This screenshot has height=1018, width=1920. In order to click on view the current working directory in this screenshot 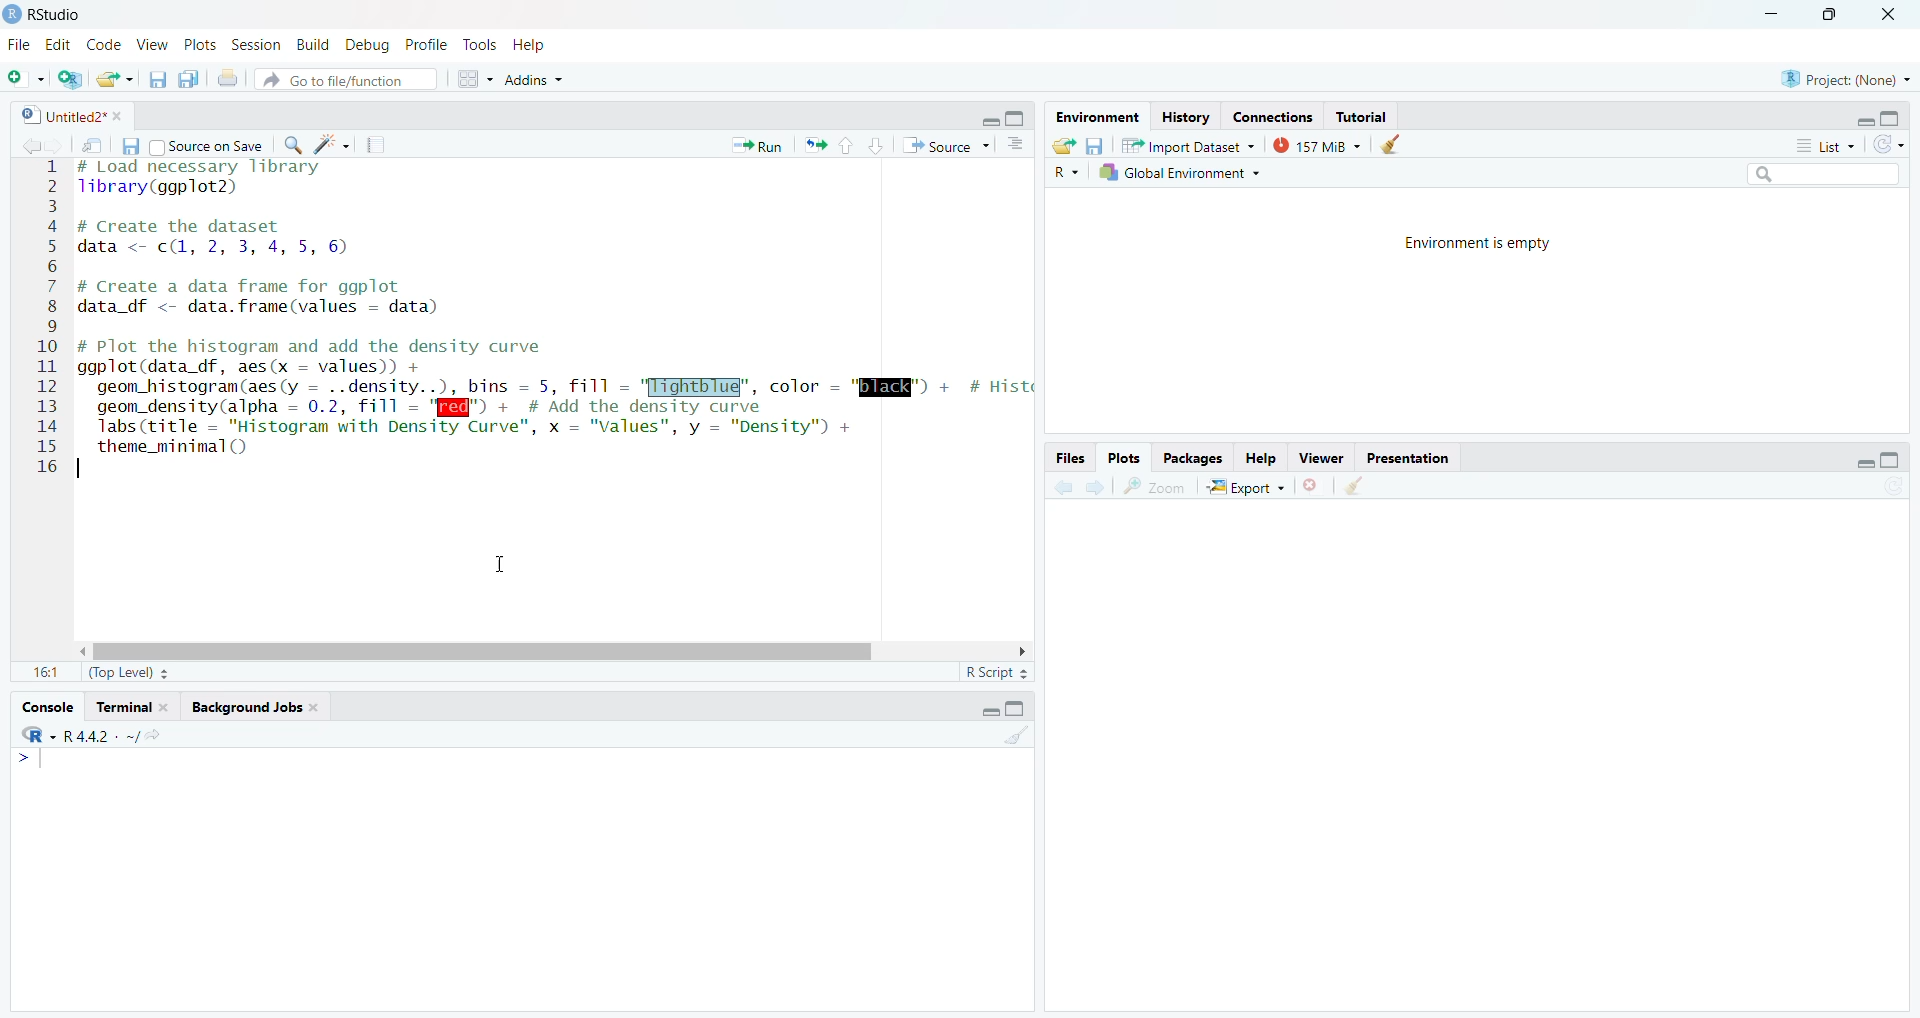, I will do `click(155, 734)`.